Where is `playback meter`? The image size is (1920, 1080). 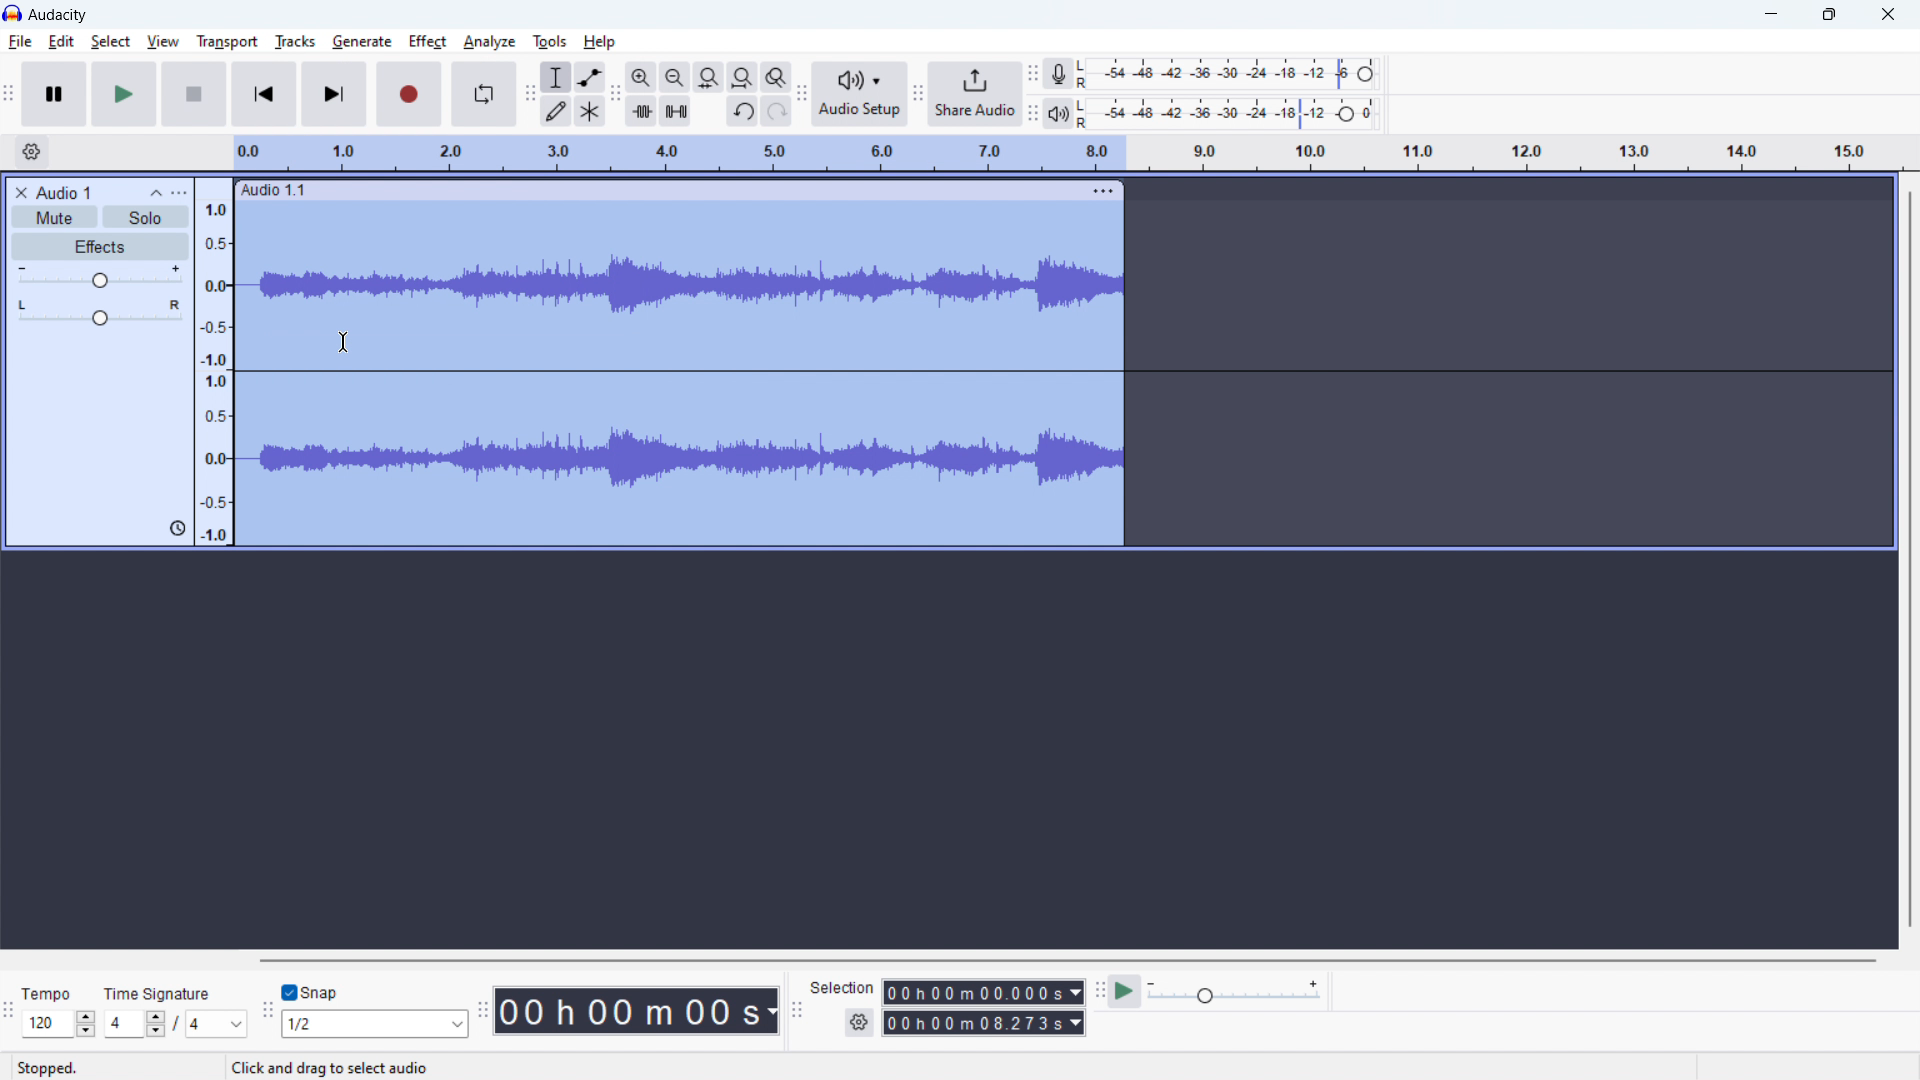
playback meter is located at coordinates (1059, 112).